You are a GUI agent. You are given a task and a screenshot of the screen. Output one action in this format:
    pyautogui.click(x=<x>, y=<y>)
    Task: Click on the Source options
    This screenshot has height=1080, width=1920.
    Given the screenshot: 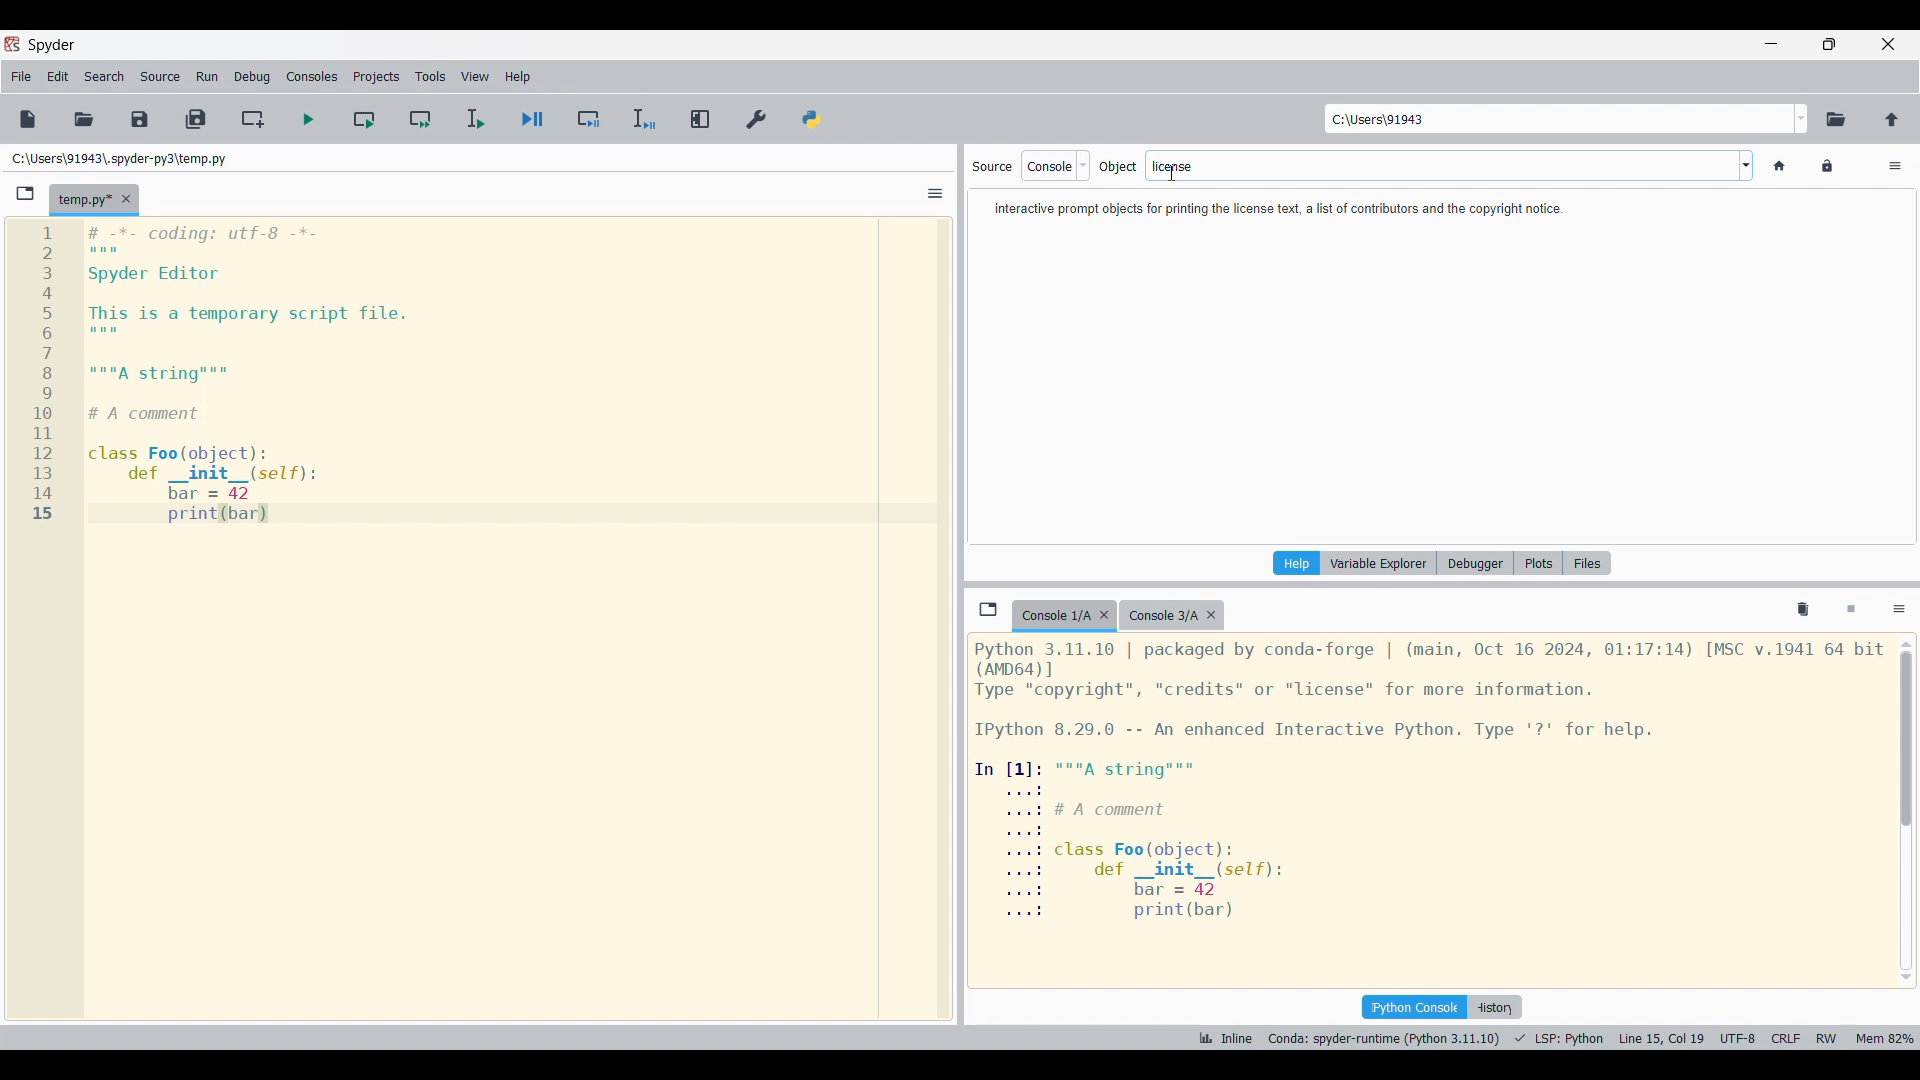 What is the action you would take?
    pyautogui.click(x=1056, y=166)
    